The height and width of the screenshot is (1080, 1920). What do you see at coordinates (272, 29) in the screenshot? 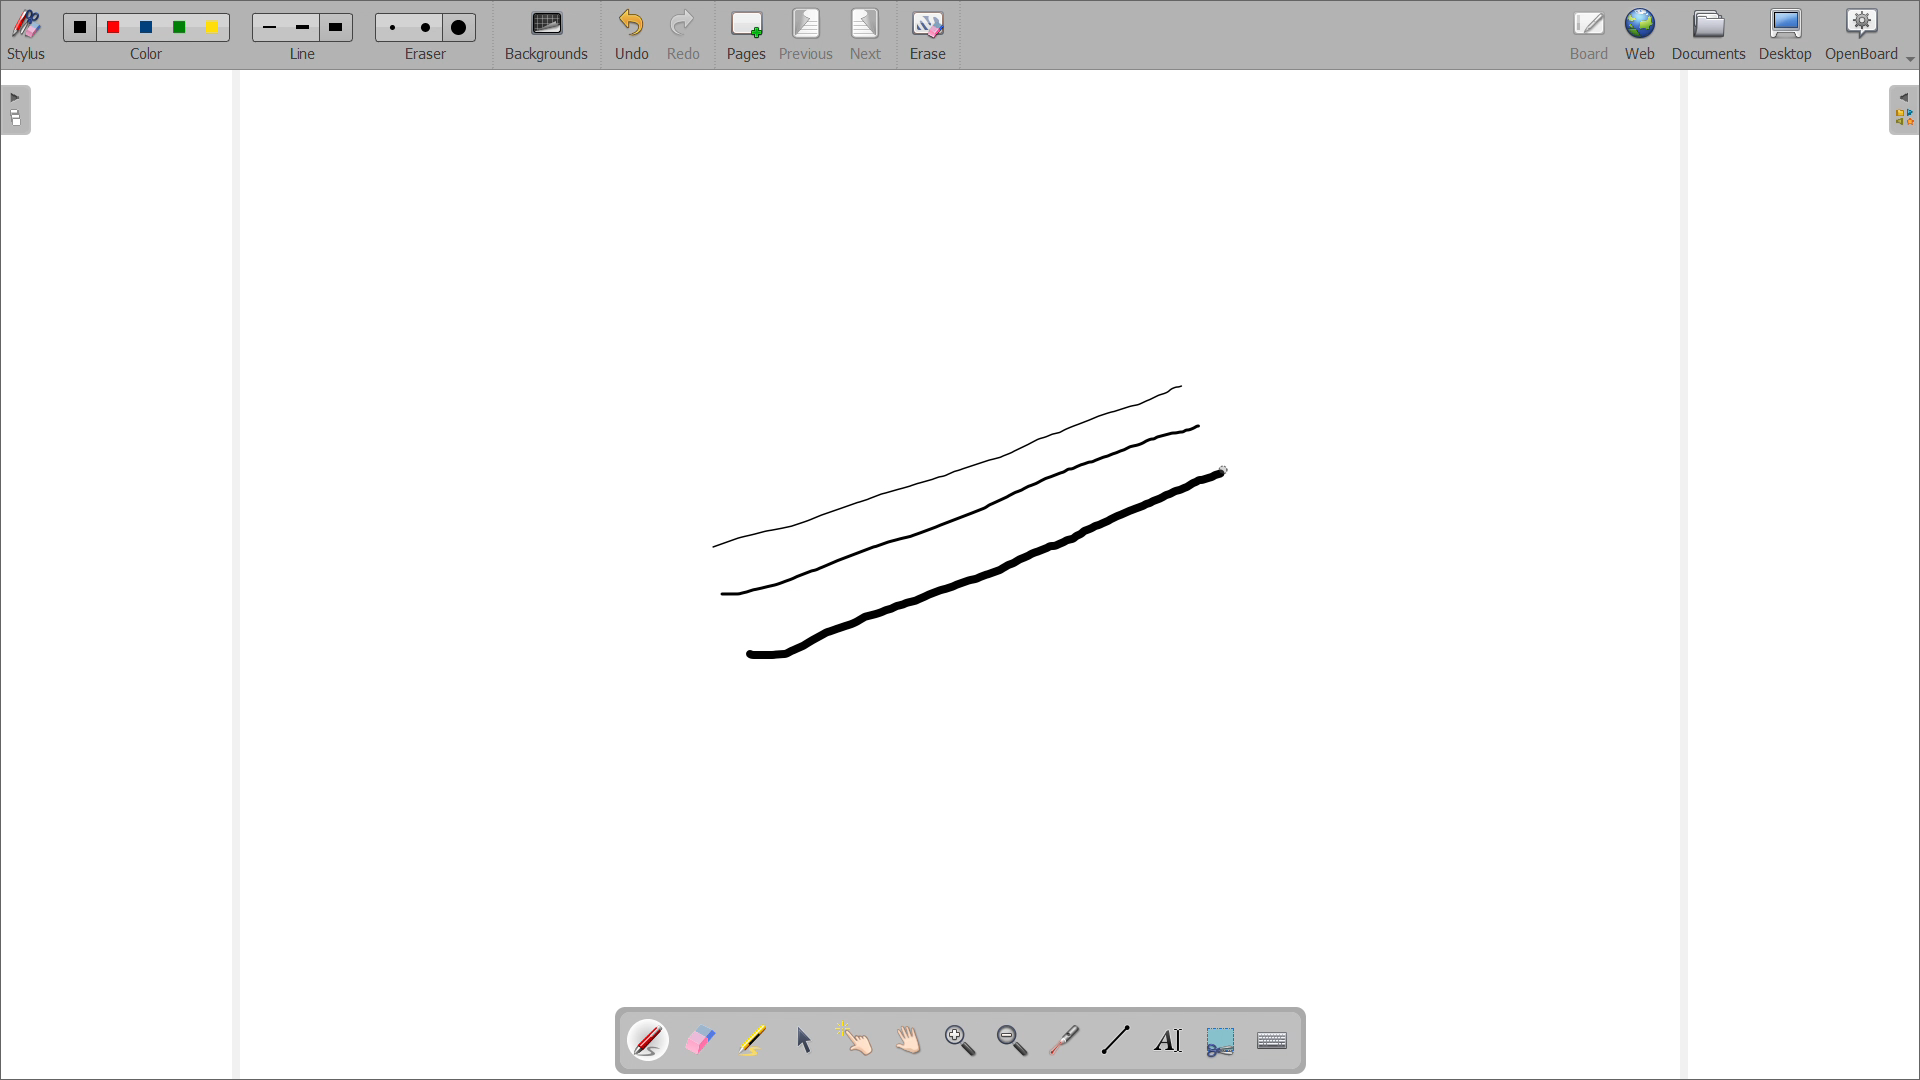
I see `line width size` at bounding box center [272, 29].